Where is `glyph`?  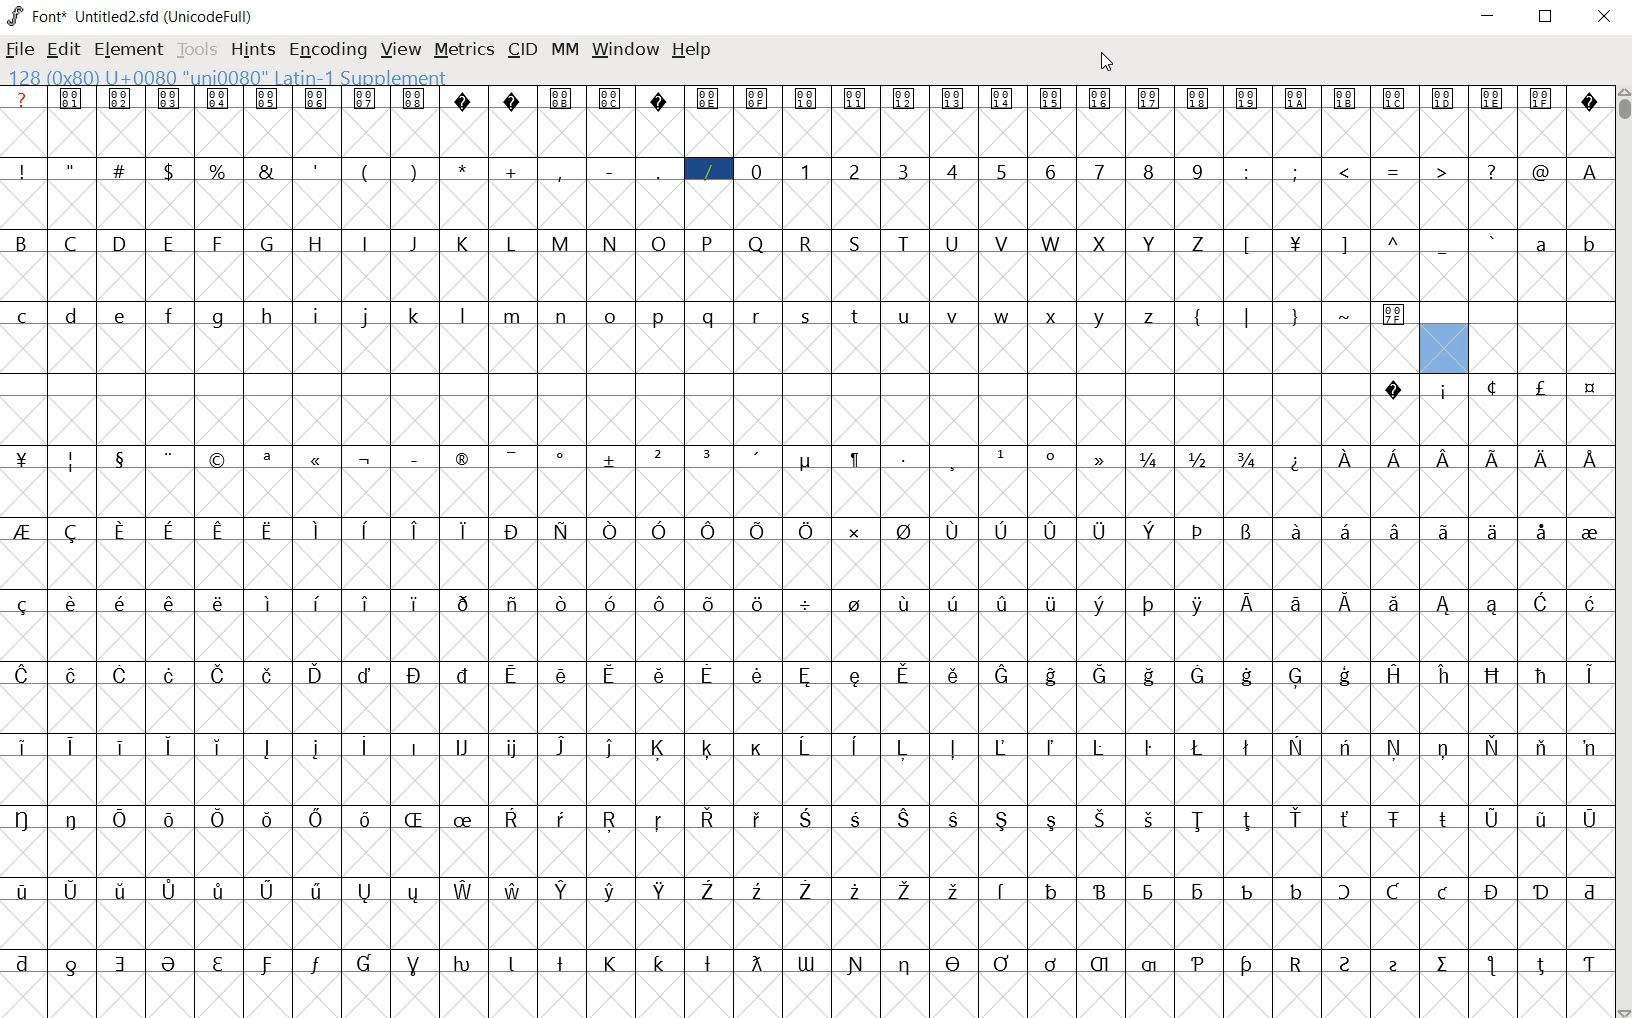 glyph is located at coordinates (461, 316).